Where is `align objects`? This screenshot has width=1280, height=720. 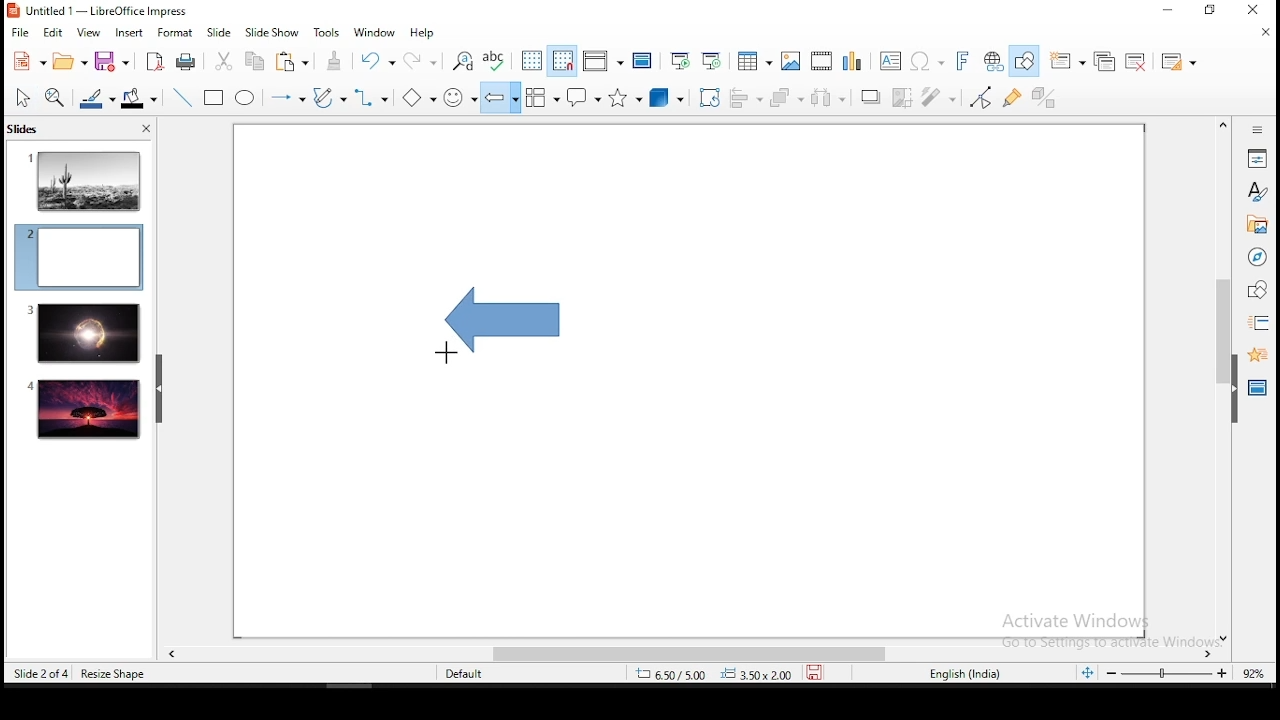 align objects is located at coordinates (751, 99).